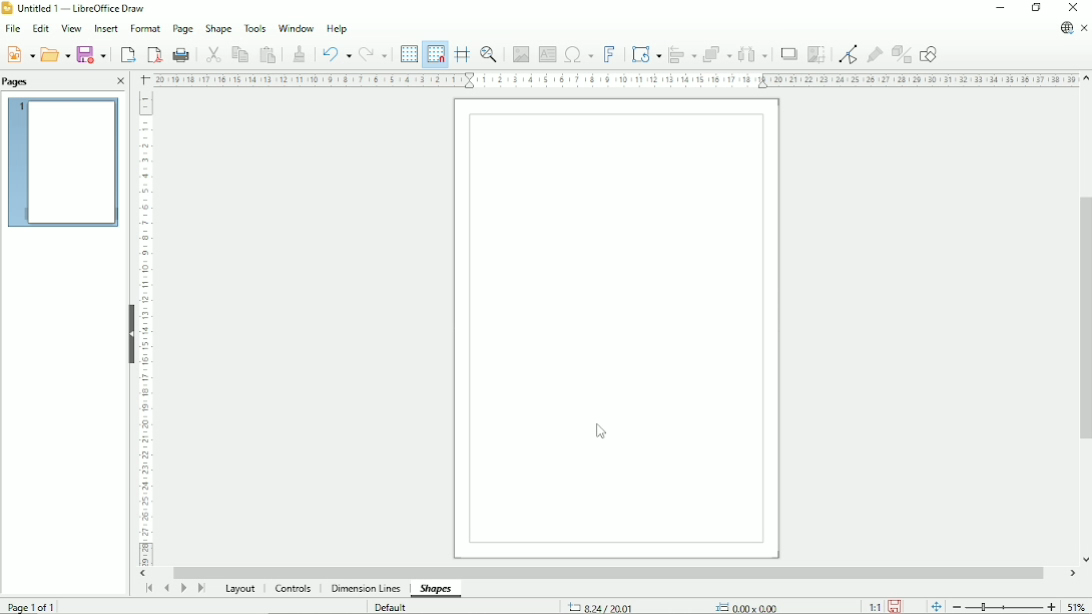 This screenshot has width=1092, height=614. What do you see at coordinates (1072, 573) in the screenshot?
I see `Horizontal scroll button` at bounding box center [1072, 573].